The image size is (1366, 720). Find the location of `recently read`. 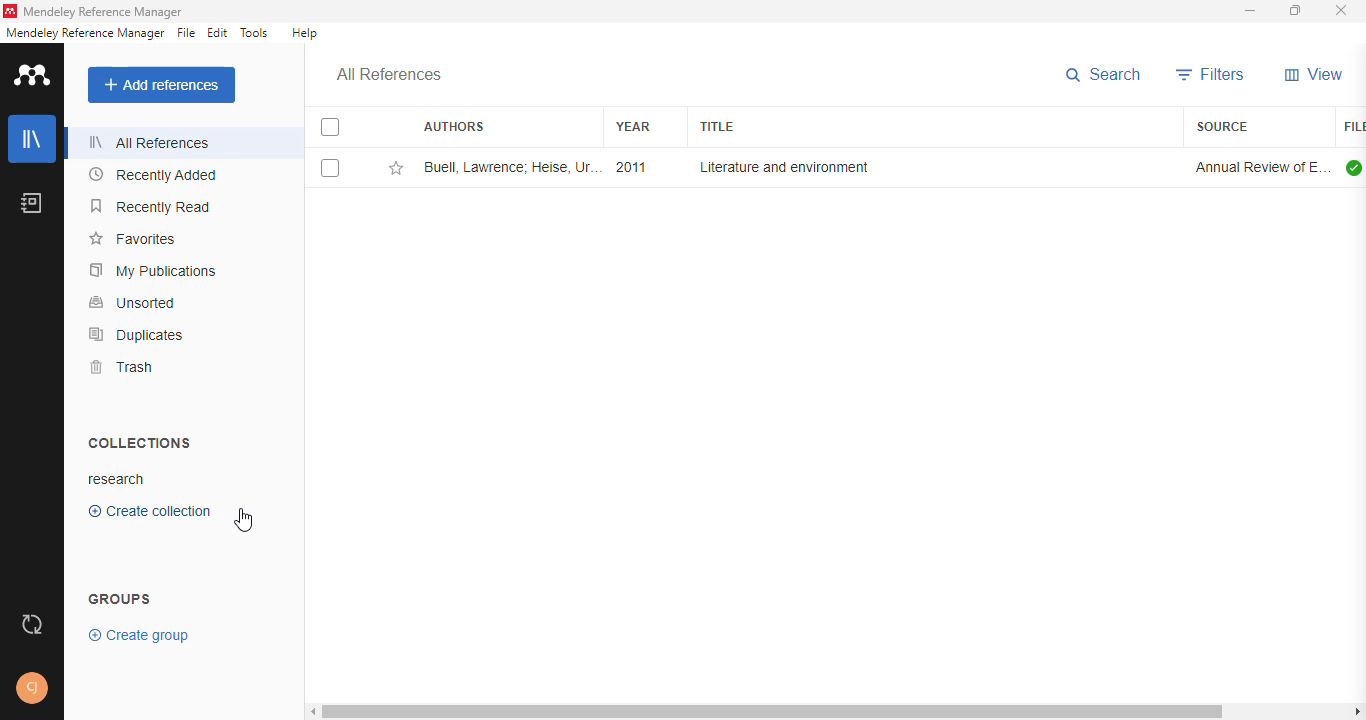

recently read is located at coordinates (150, 206).